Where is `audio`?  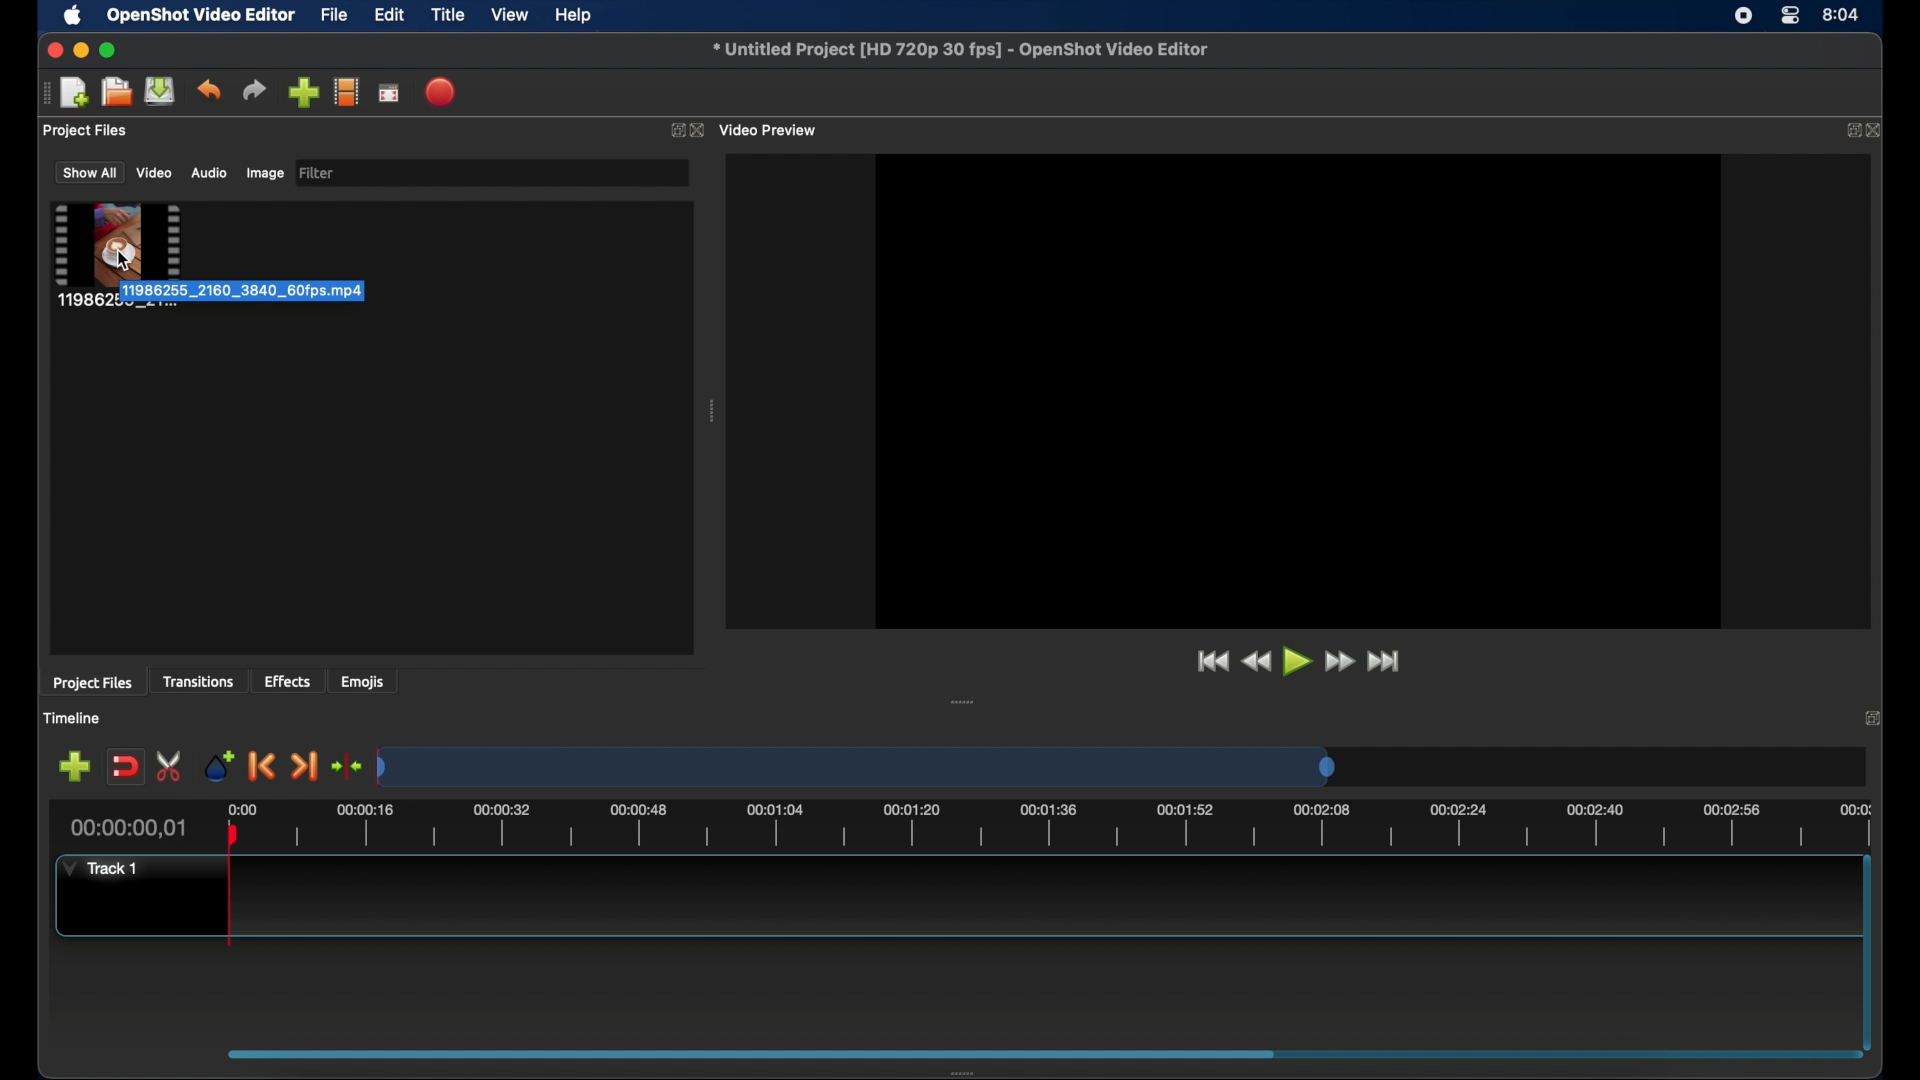
audio is located at coordinates (208, 172).